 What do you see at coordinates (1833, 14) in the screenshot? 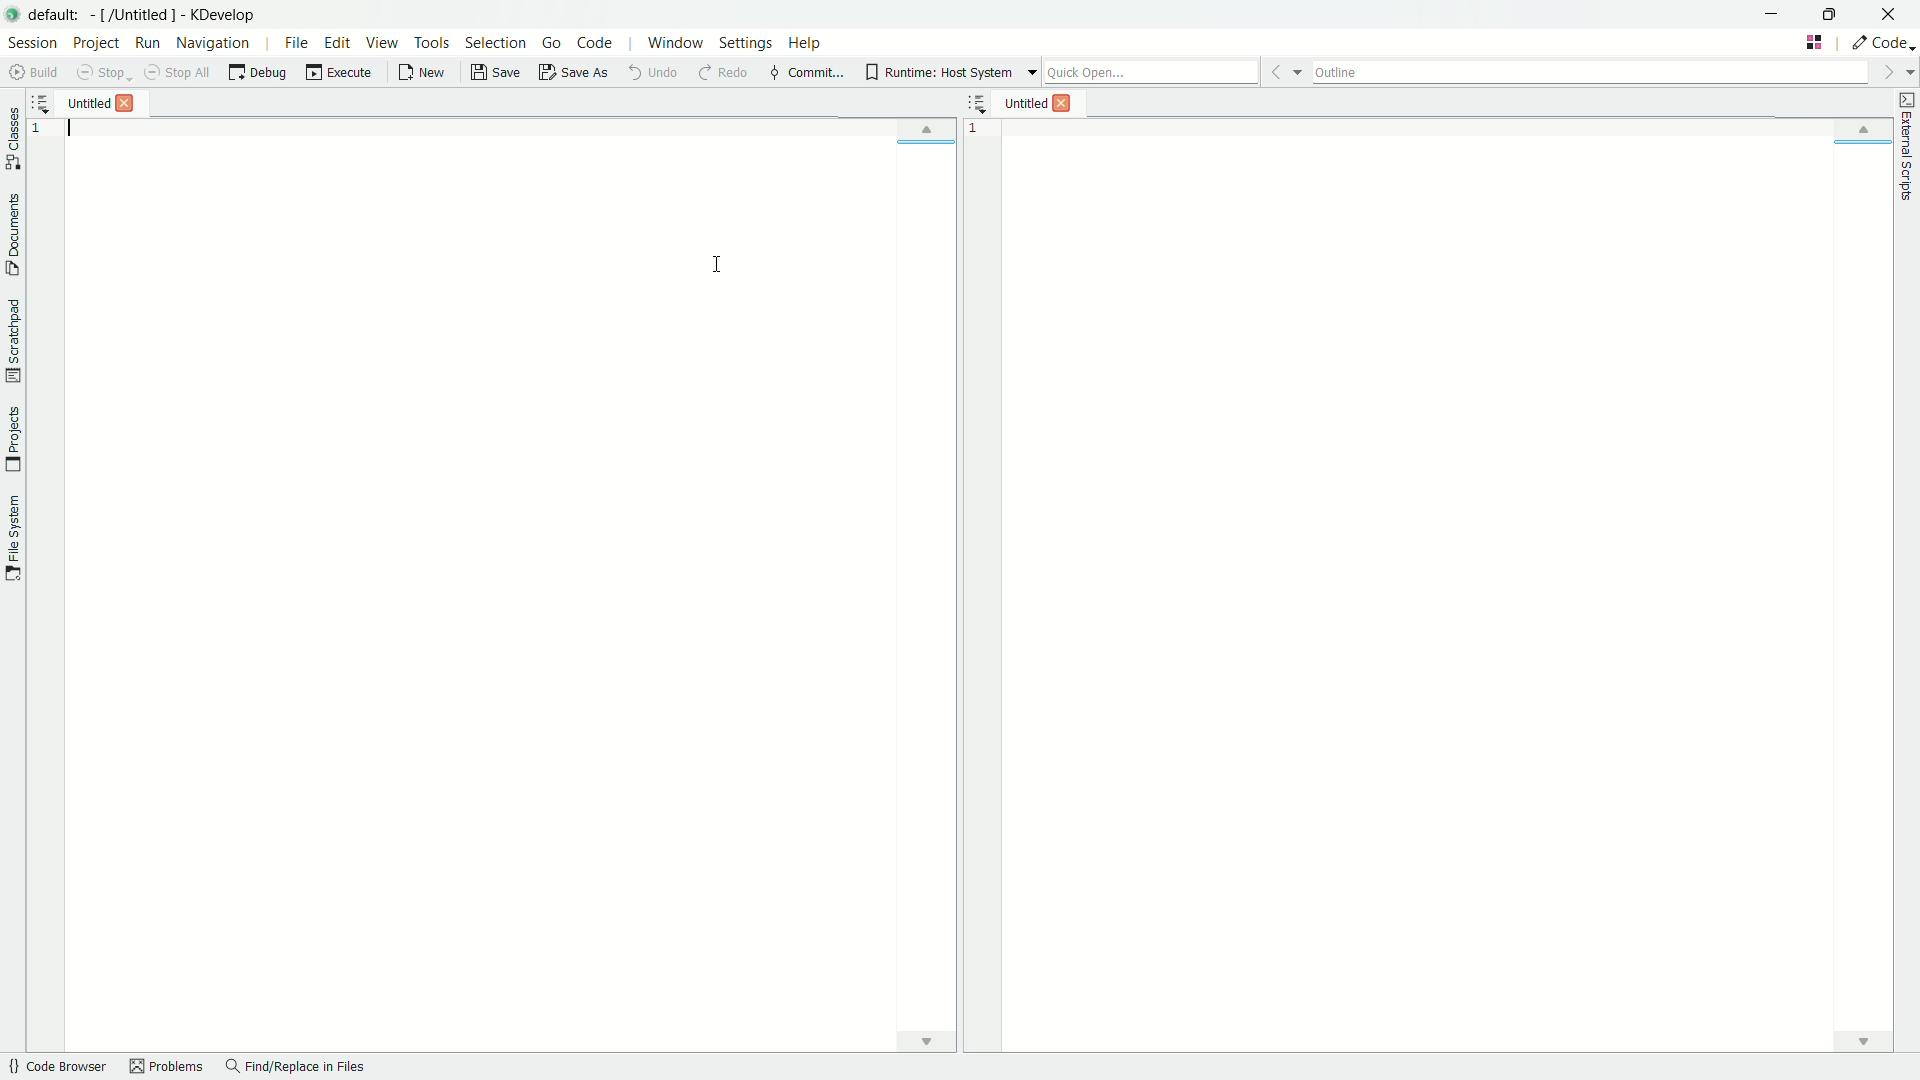
I see `maximize or restore` at bounding box center [1833, 14].